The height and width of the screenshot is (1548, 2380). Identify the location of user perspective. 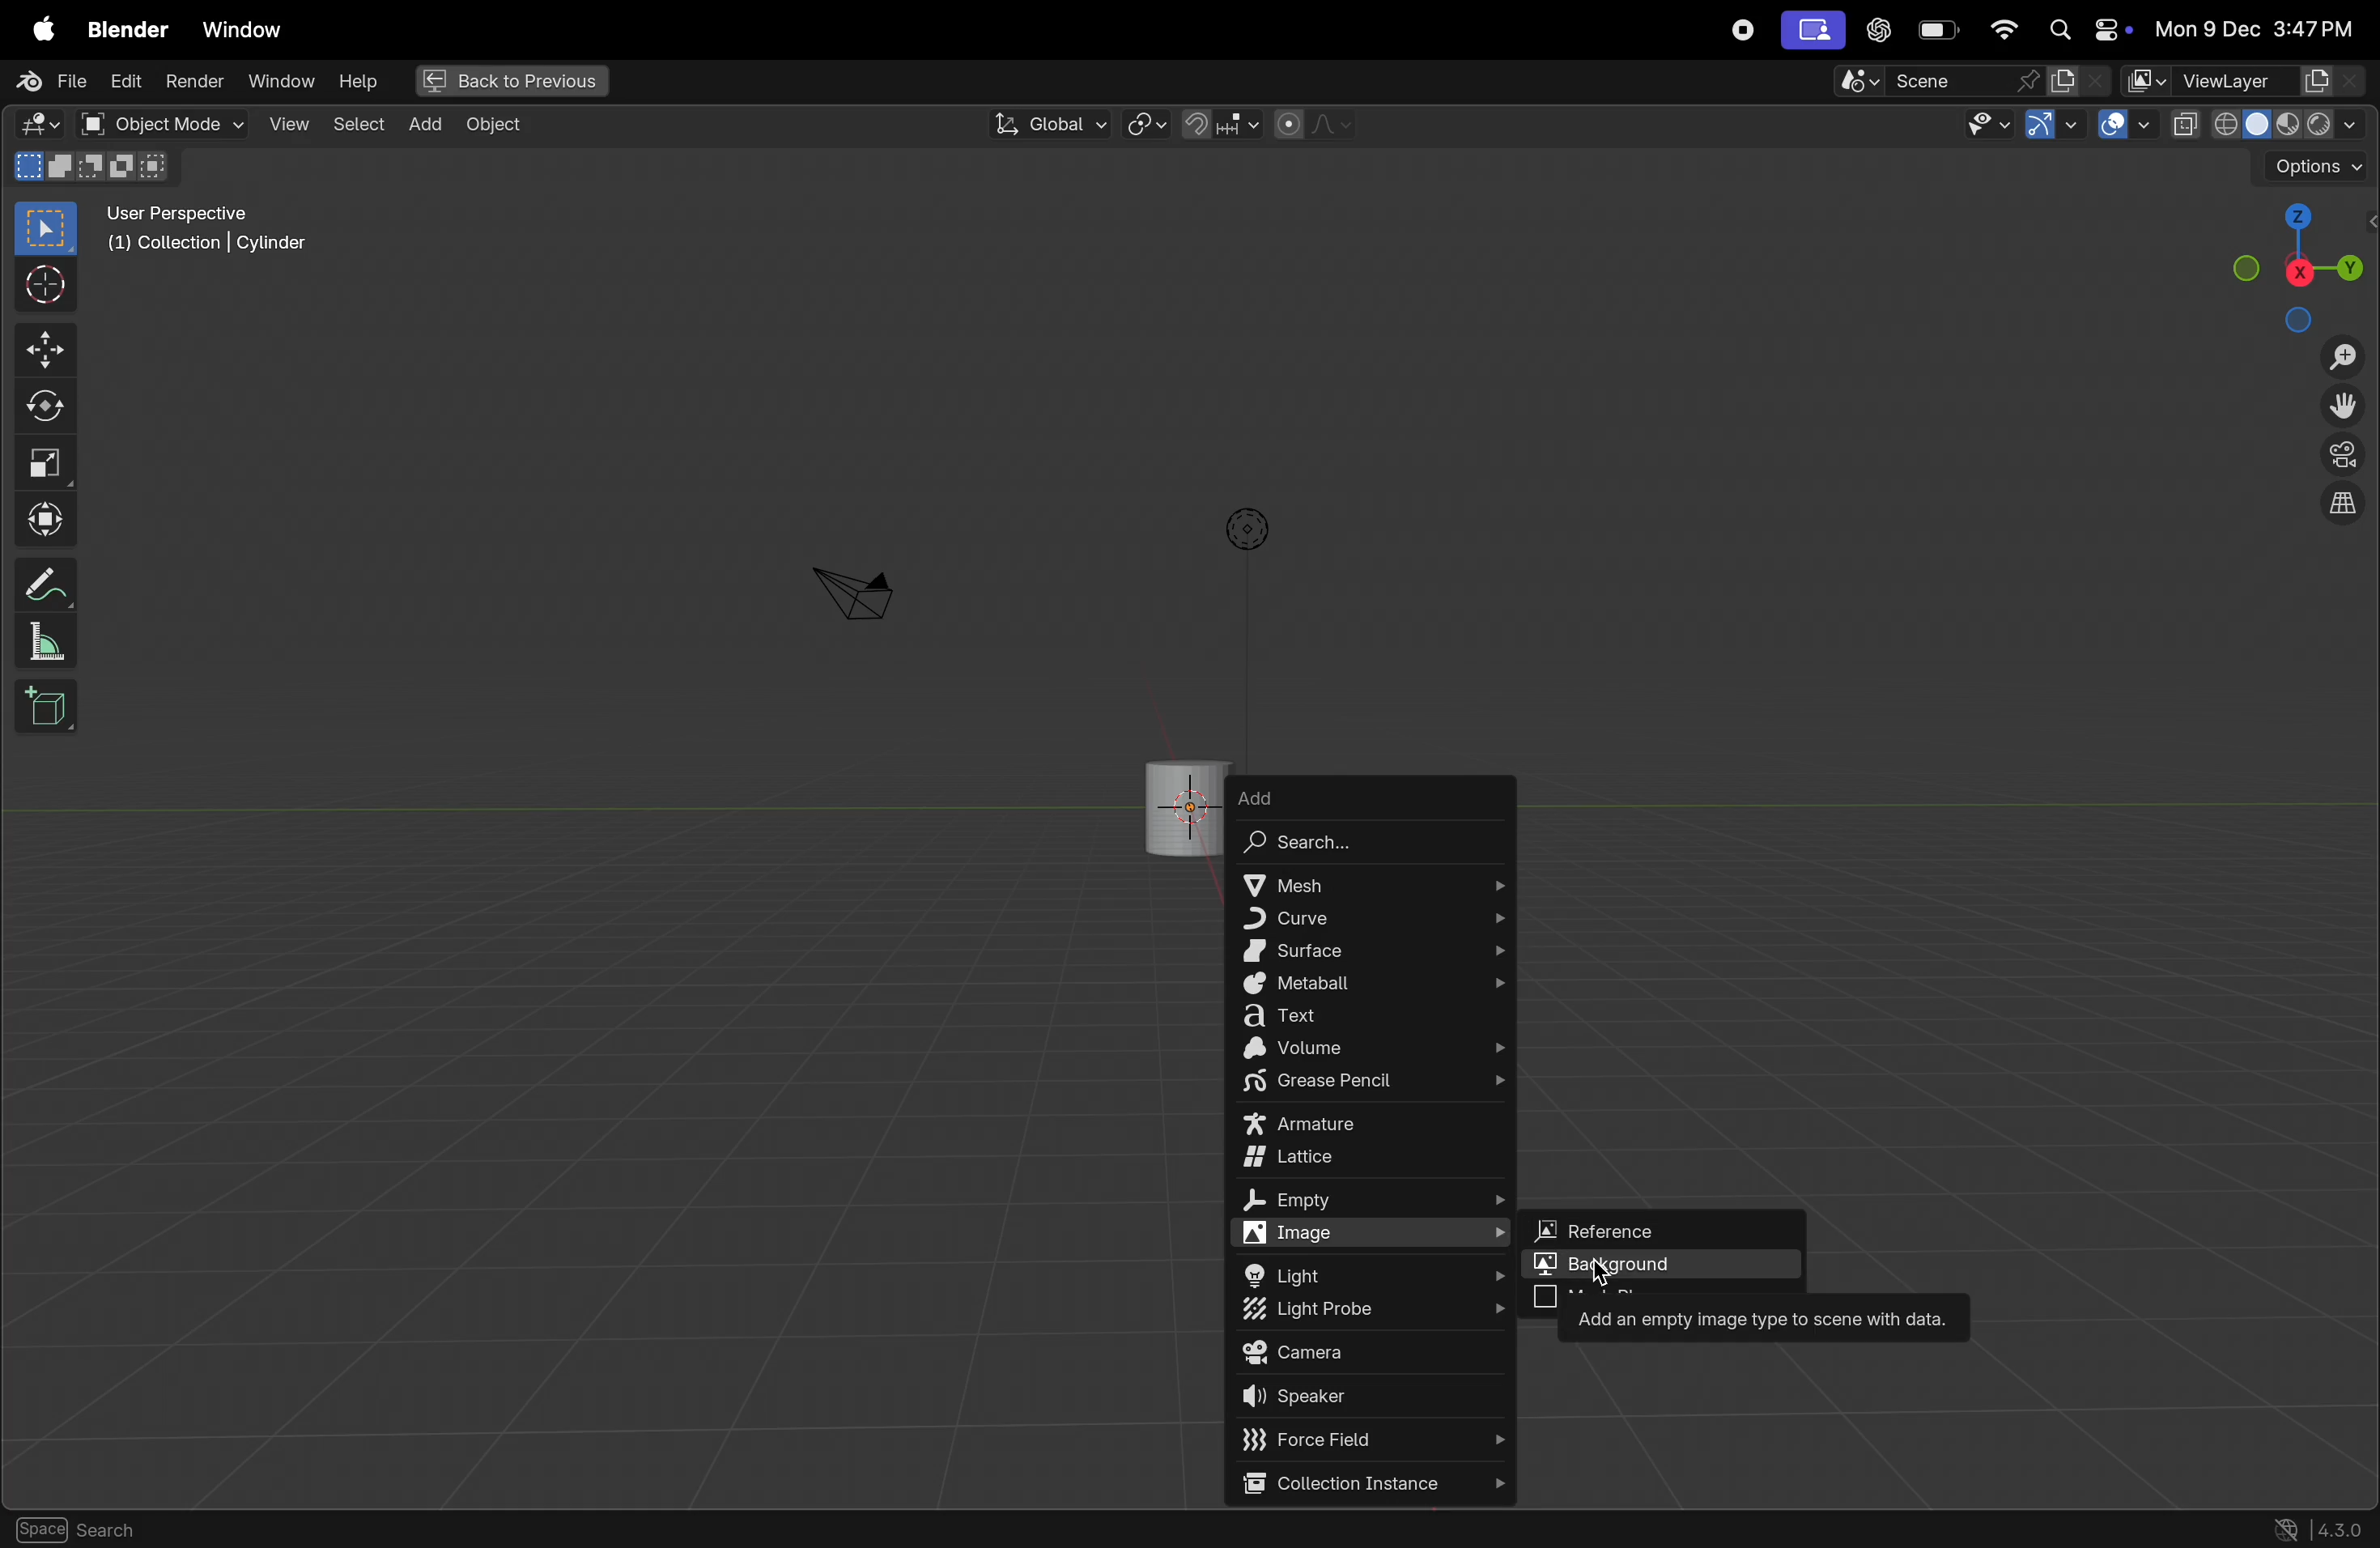
(213, 233).